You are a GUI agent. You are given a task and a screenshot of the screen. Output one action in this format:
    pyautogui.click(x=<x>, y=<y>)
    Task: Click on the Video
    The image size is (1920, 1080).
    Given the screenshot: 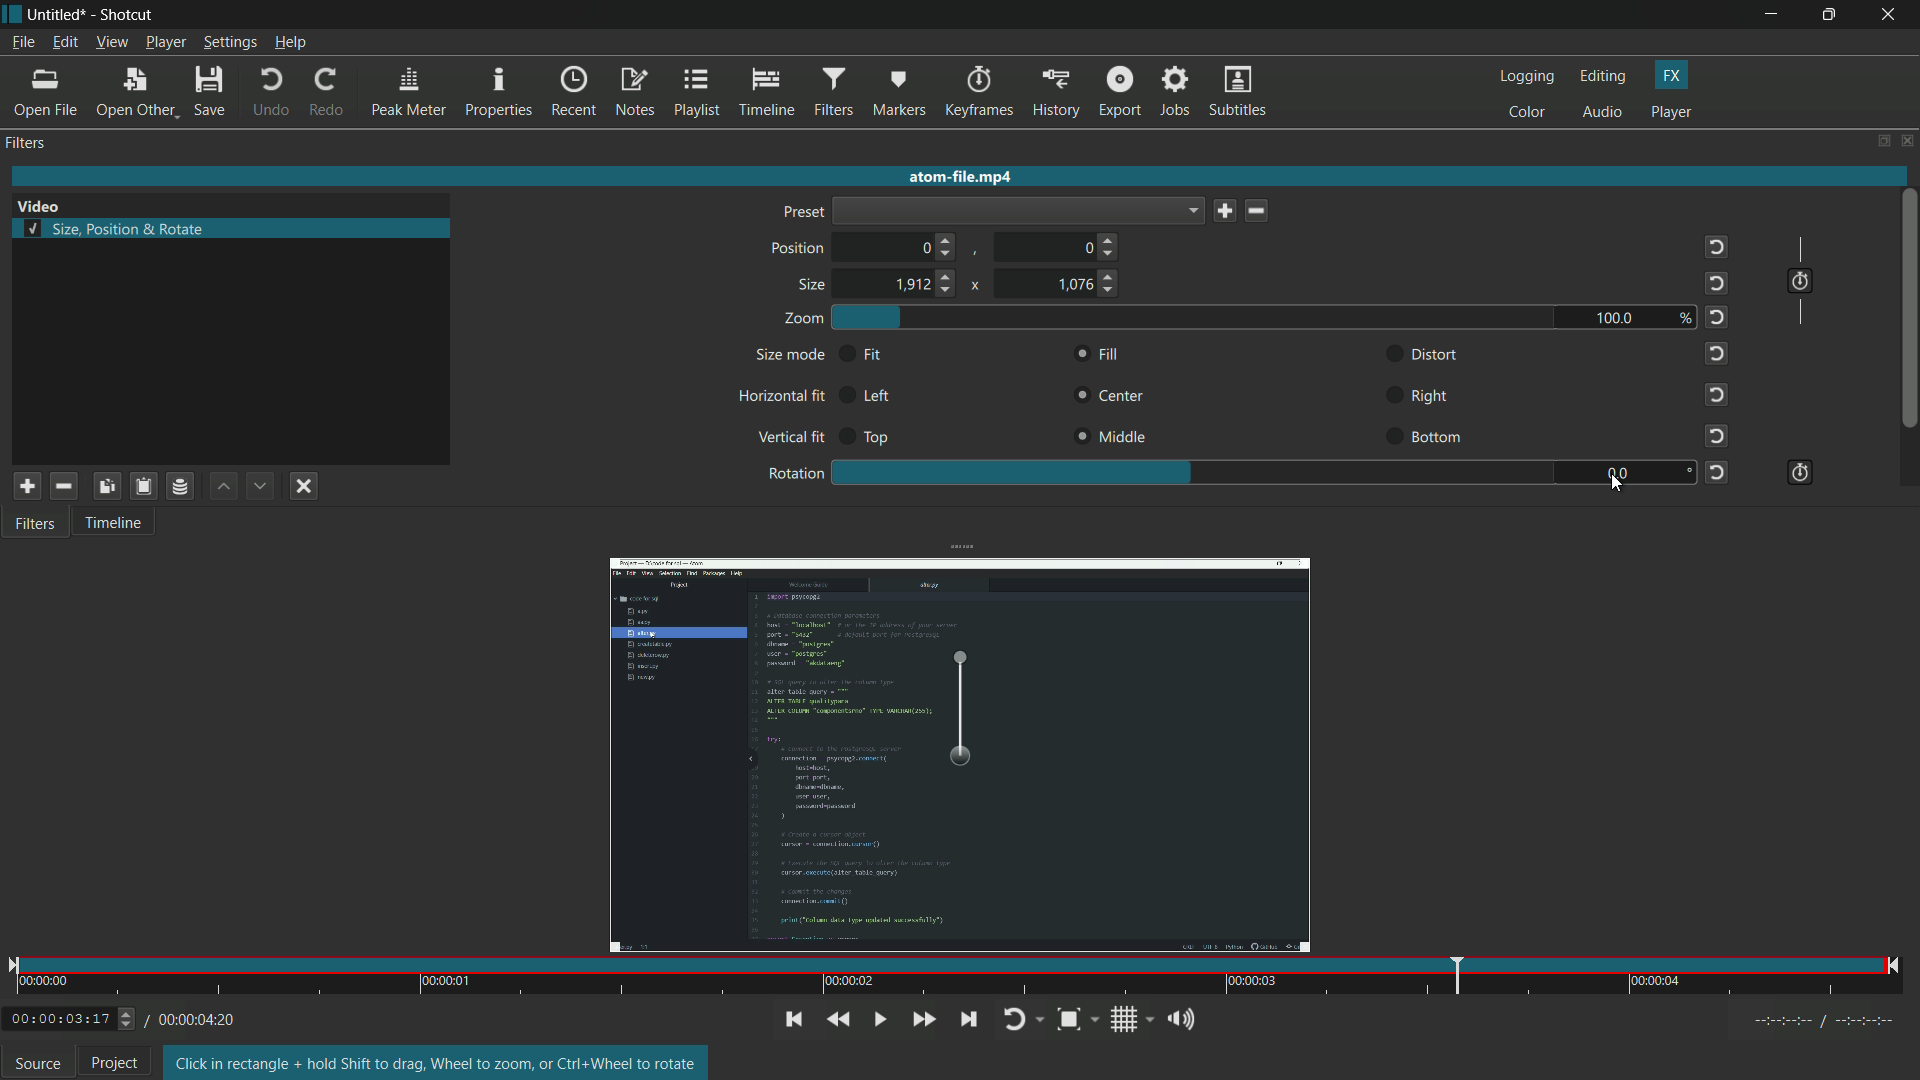 What is the action you would take?
    pyautogui.click(x=48, y=200)
    